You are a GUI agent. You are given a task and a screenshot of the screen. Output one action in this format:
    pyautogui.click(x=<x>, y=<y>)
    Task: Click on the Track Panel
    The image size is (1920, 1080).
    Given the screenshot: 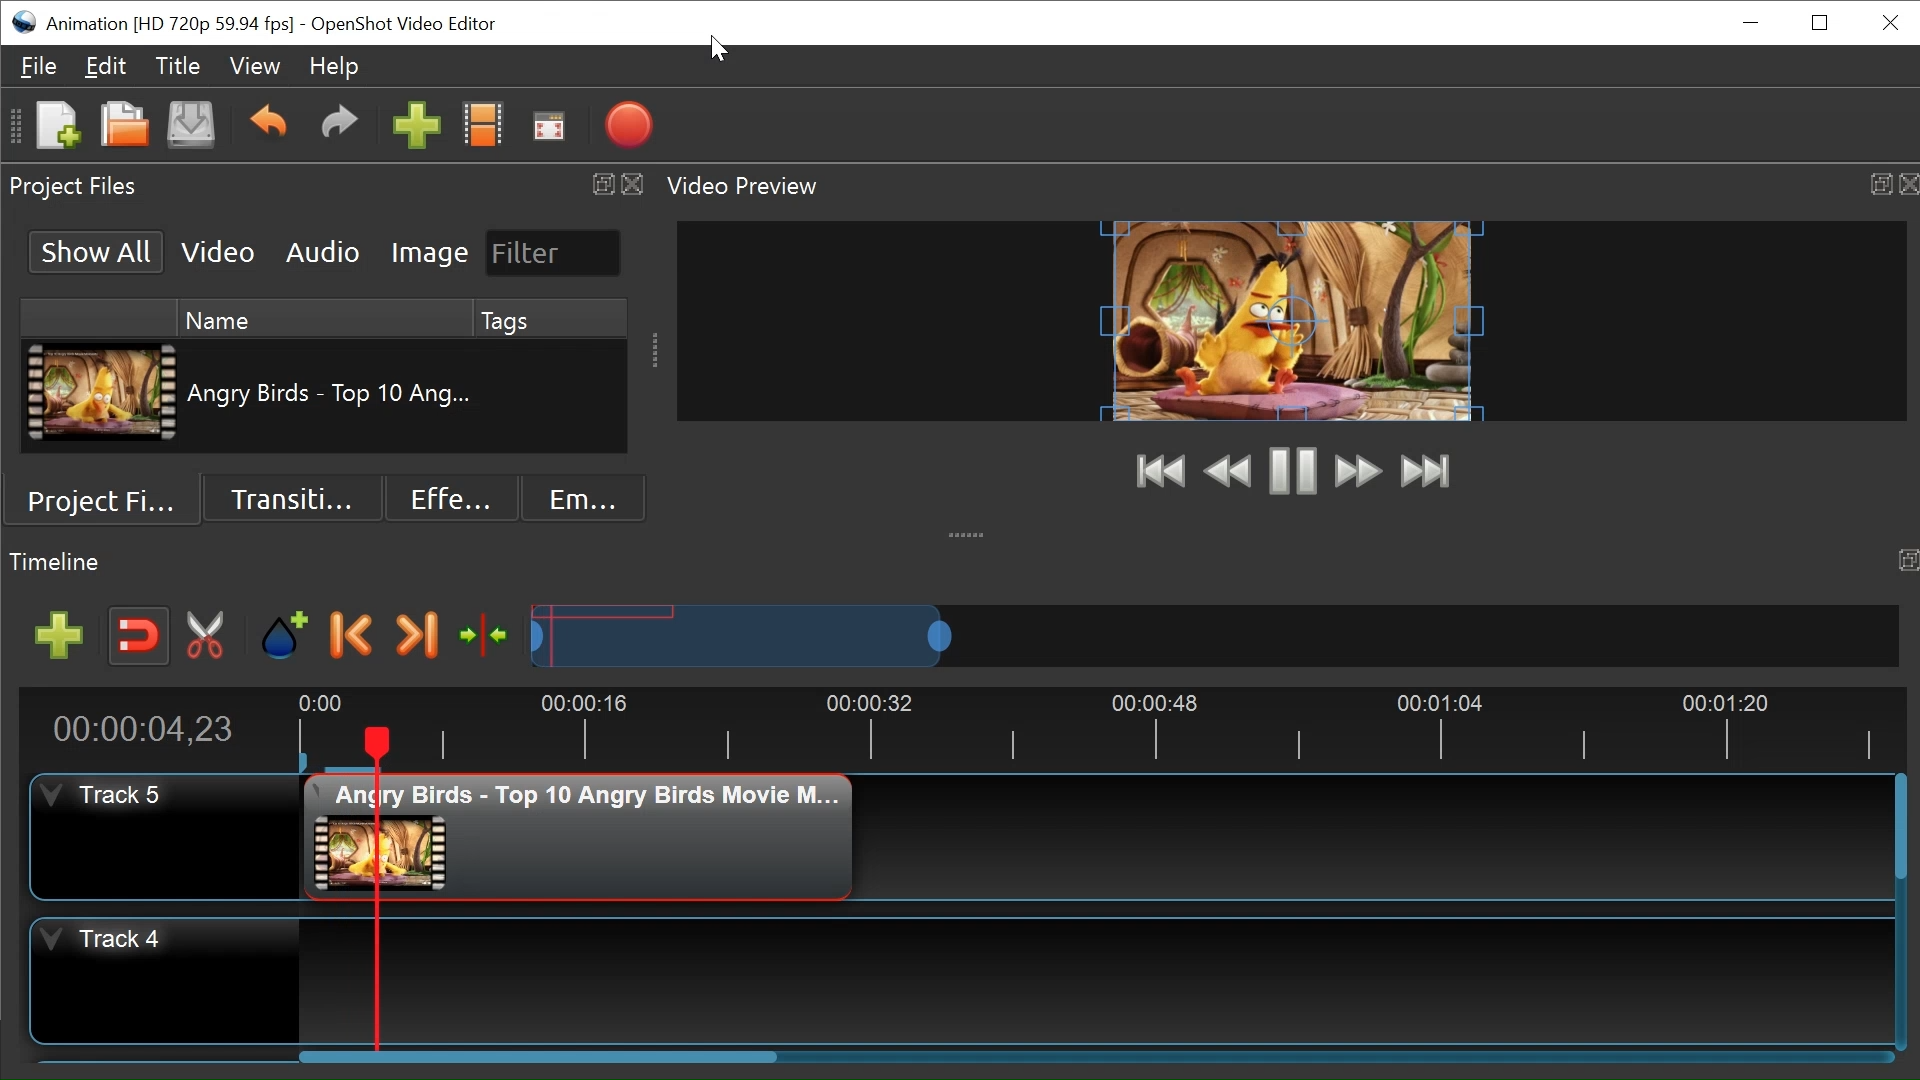 What is the action you would take?
    pyautogui.click(x=1096, y=982)
    